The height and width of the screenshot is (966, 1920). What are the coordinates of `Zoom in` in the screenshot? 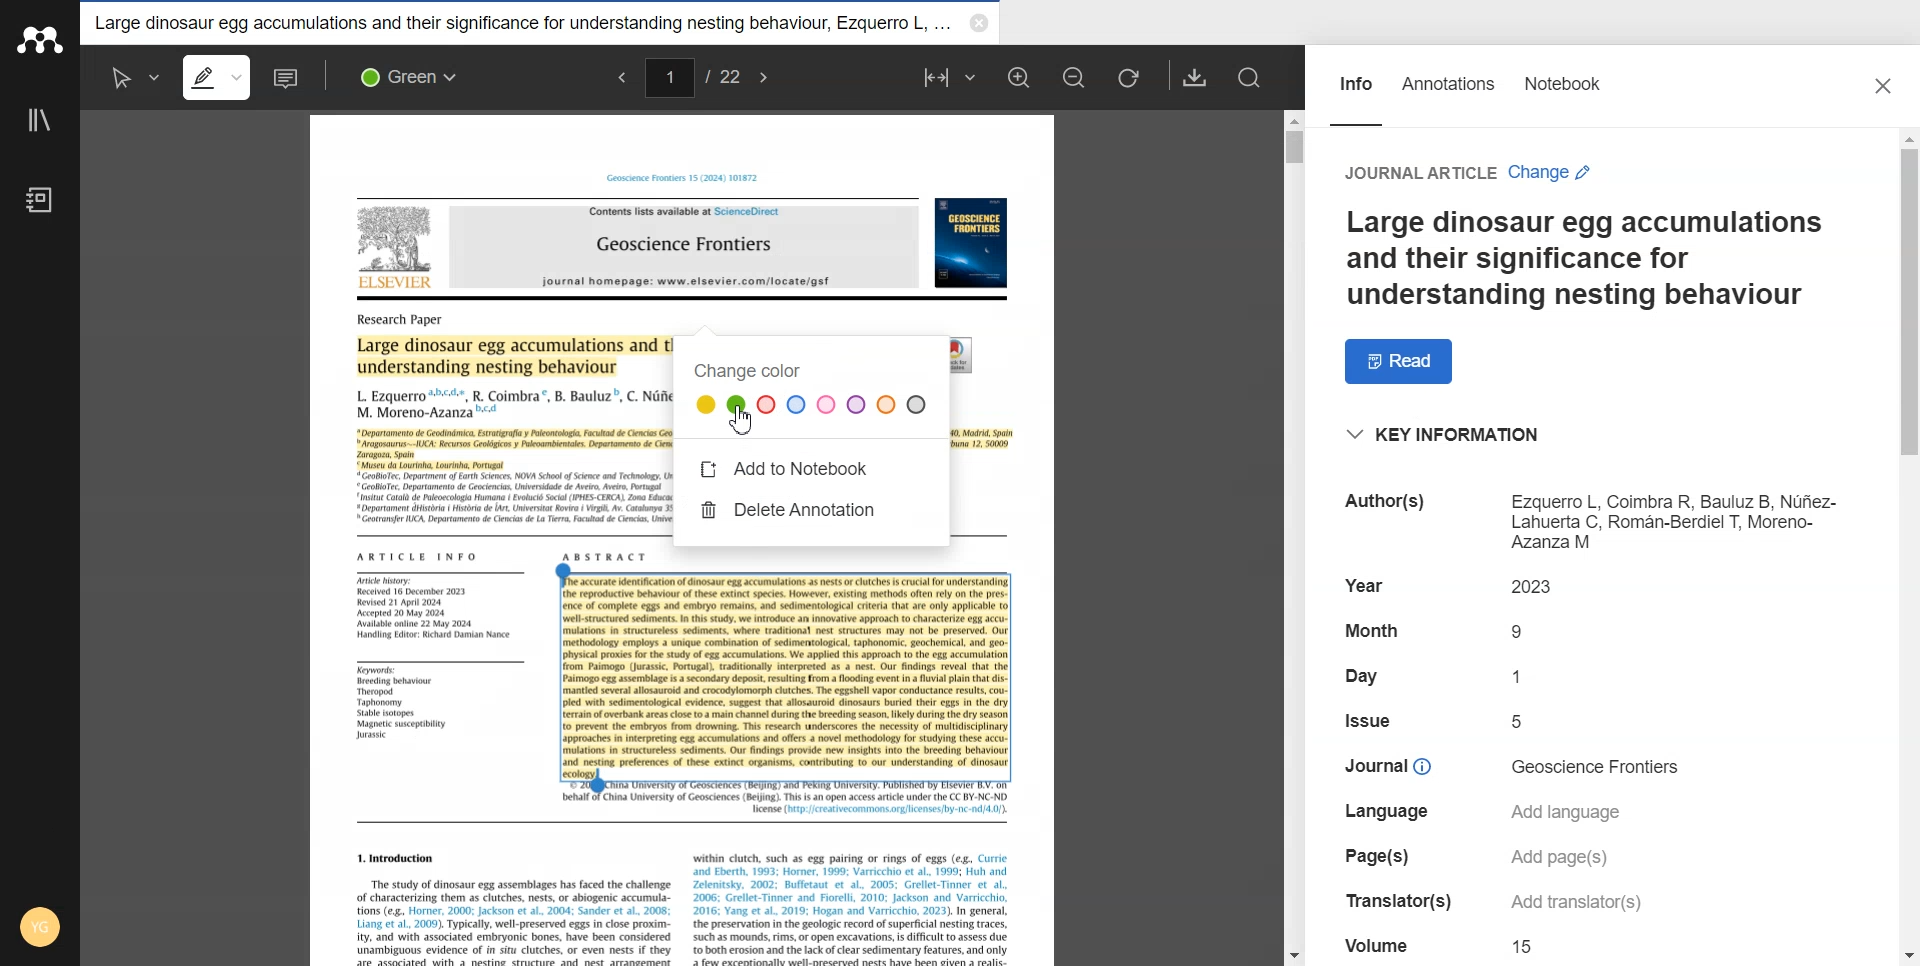 It's located at (1021, 76).